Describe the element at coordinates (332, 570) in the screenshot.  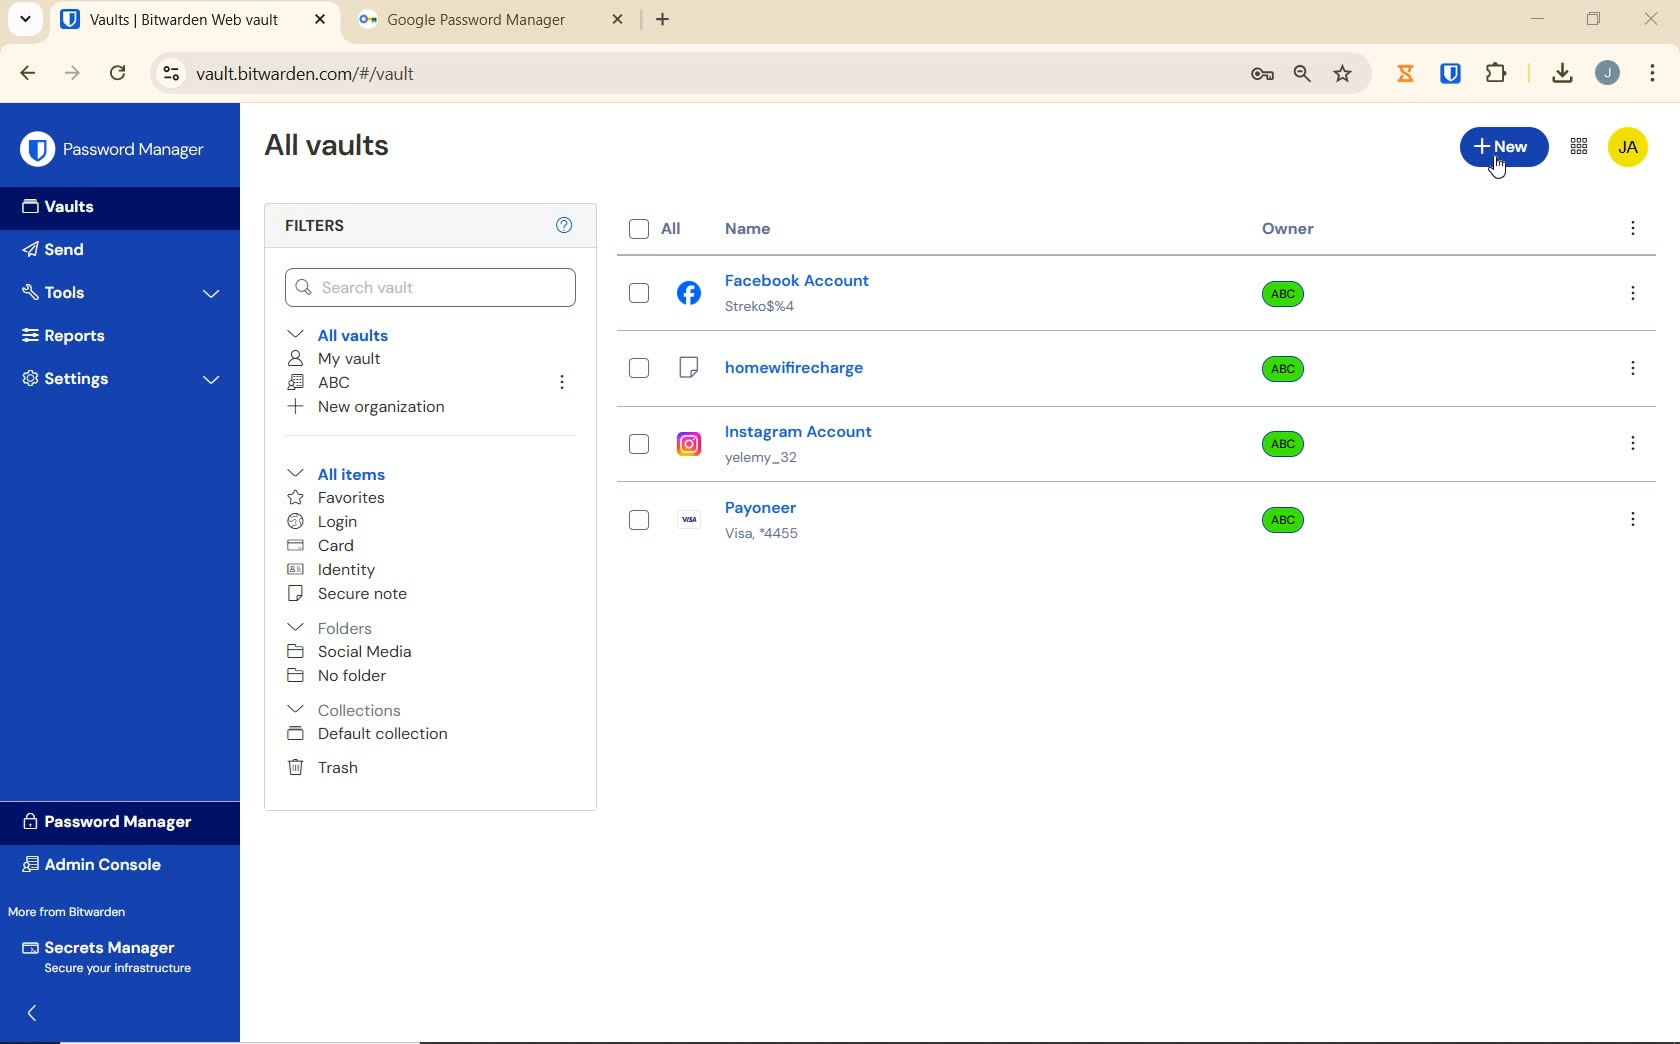
I see `identity` at that location.